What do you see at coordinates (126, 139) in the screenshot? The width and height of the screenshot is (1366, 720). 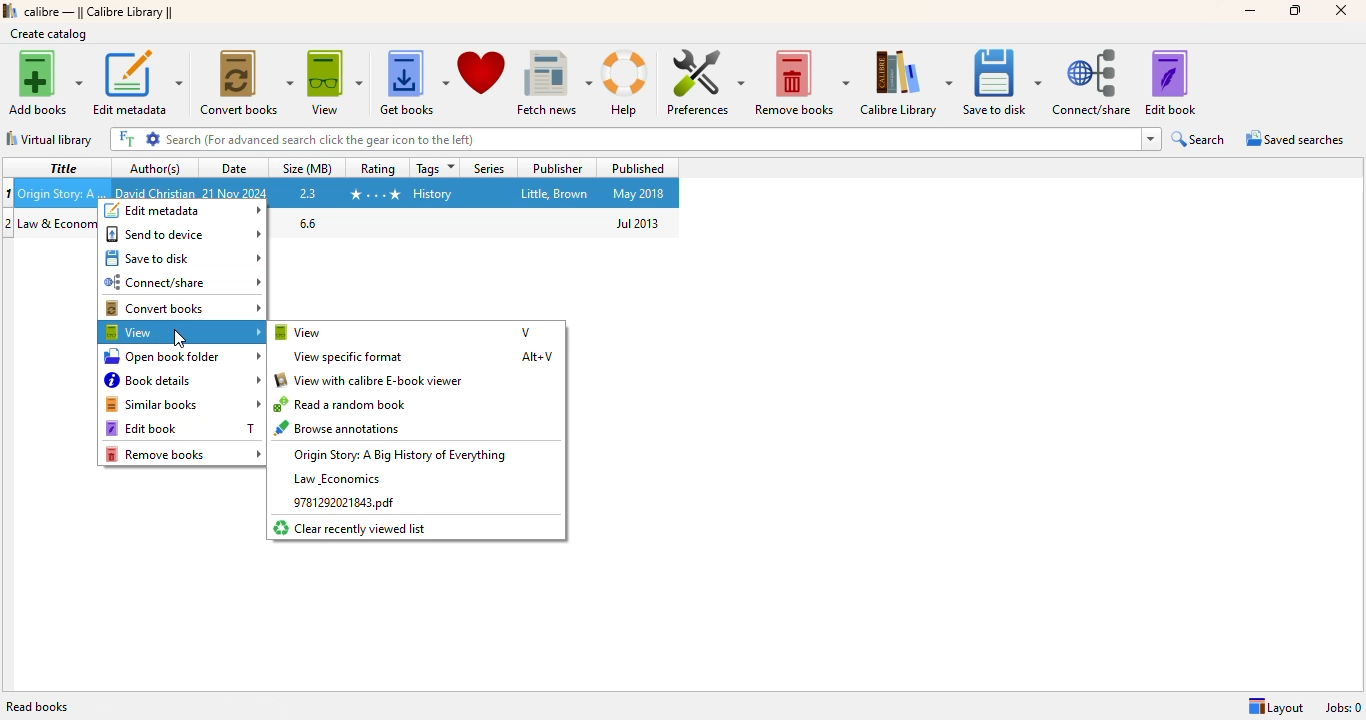 I see `FT` at bounding box center [126, 139].